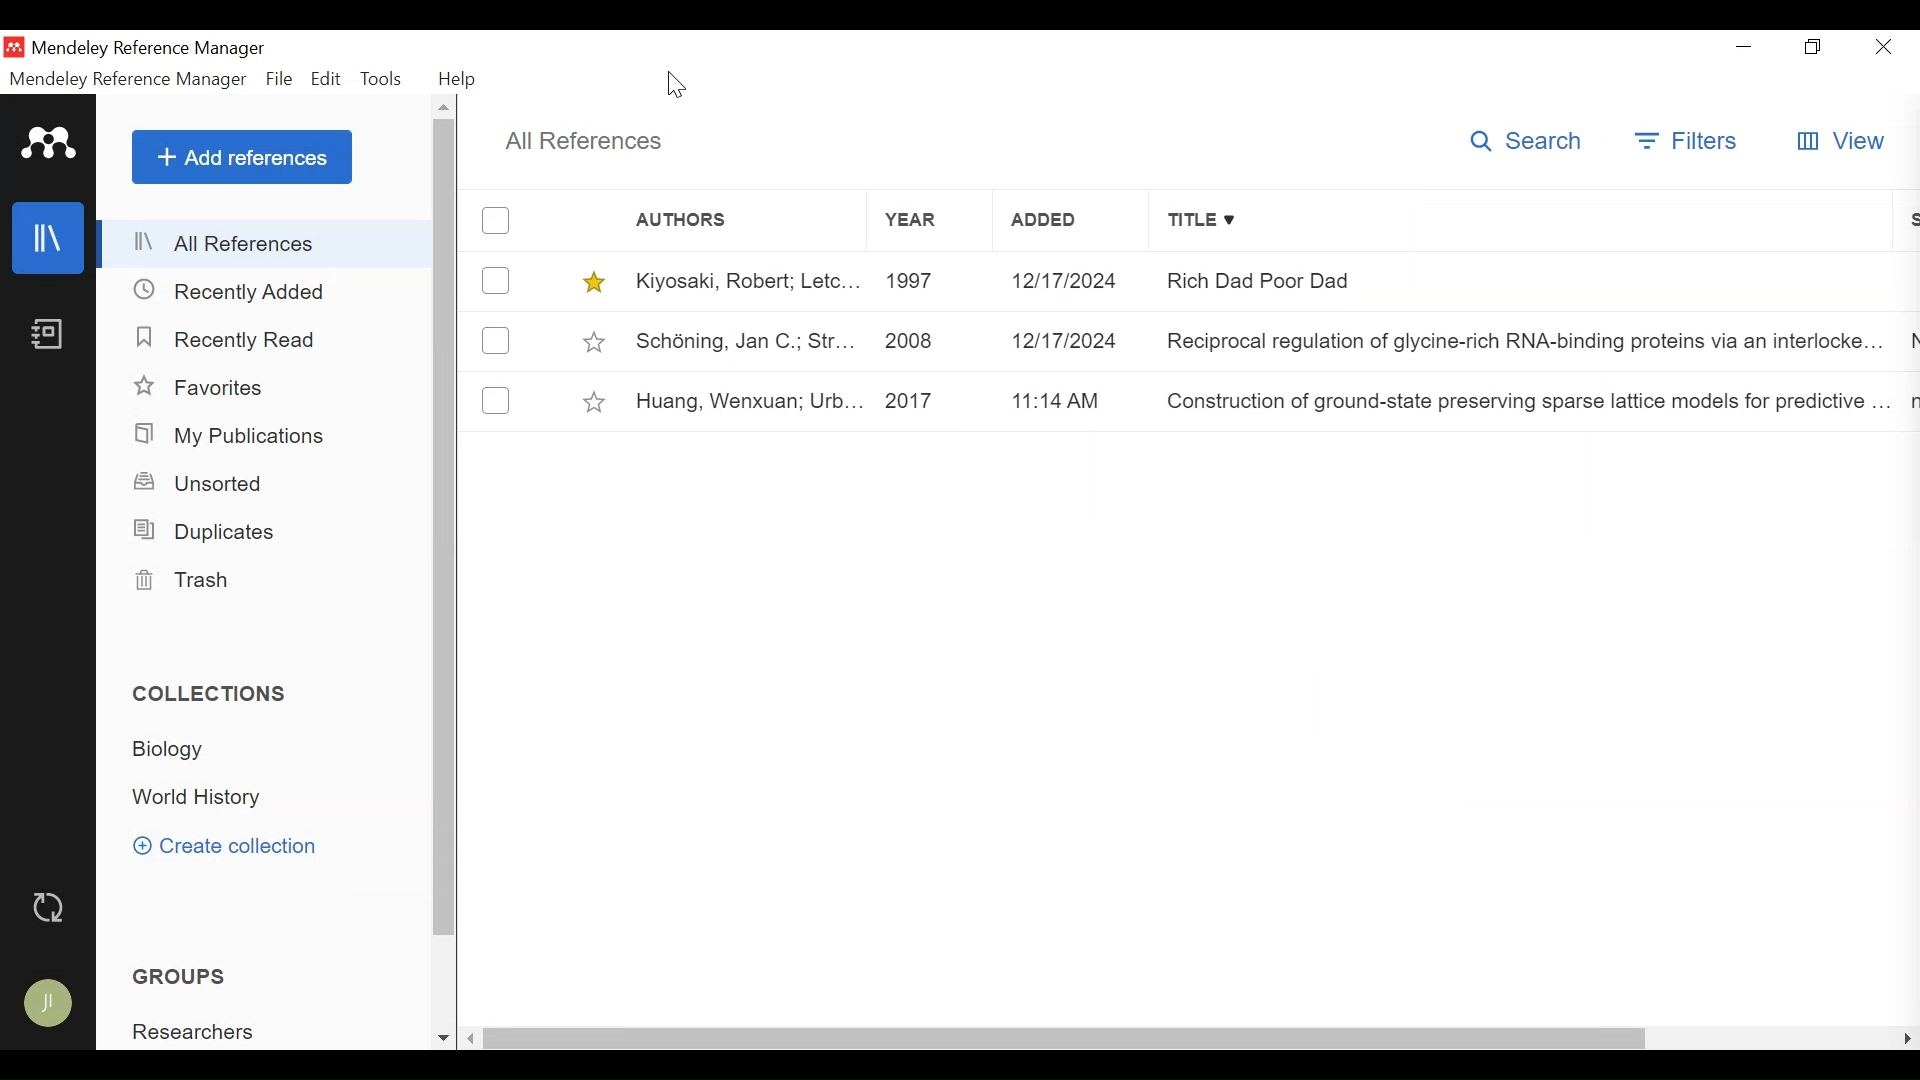 Image resolution: width=1920 pixels, height=1080 pixels. Describe the element at coordinates (593, 342) in the screenshot. I see `Toggle Favorites` at that location.